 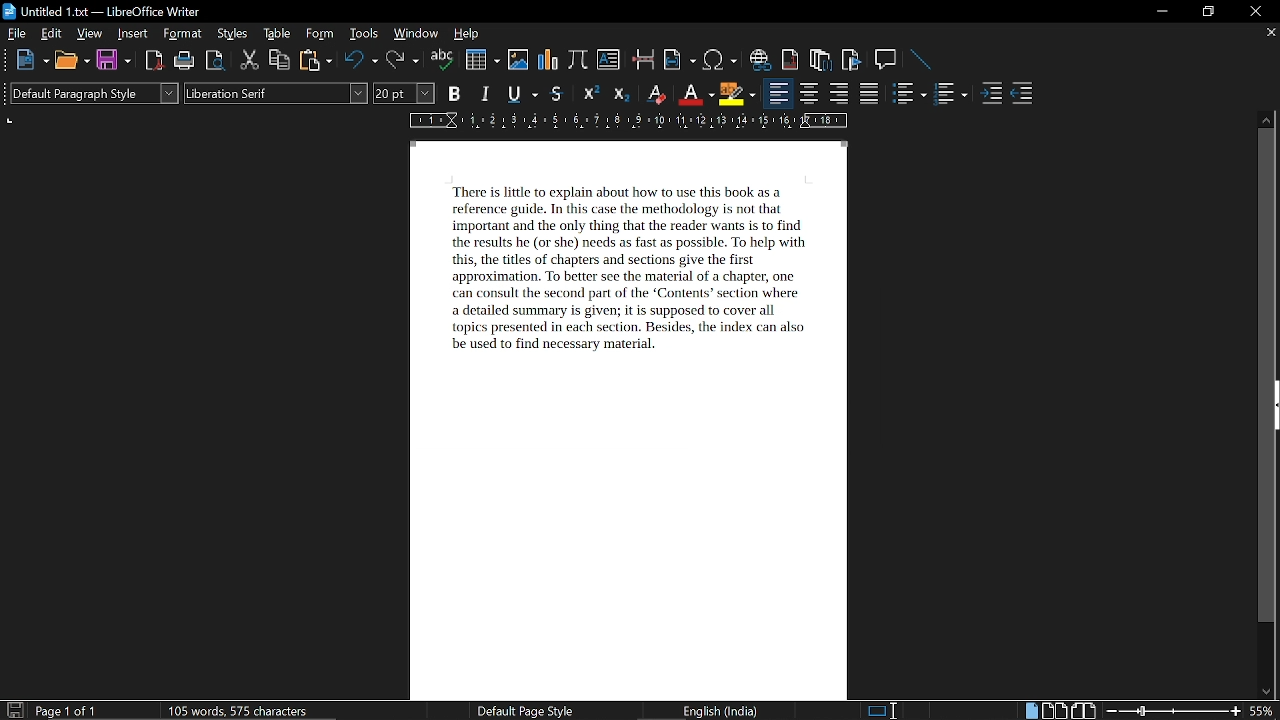 I want to click on current window, so click(x=97, y=13).